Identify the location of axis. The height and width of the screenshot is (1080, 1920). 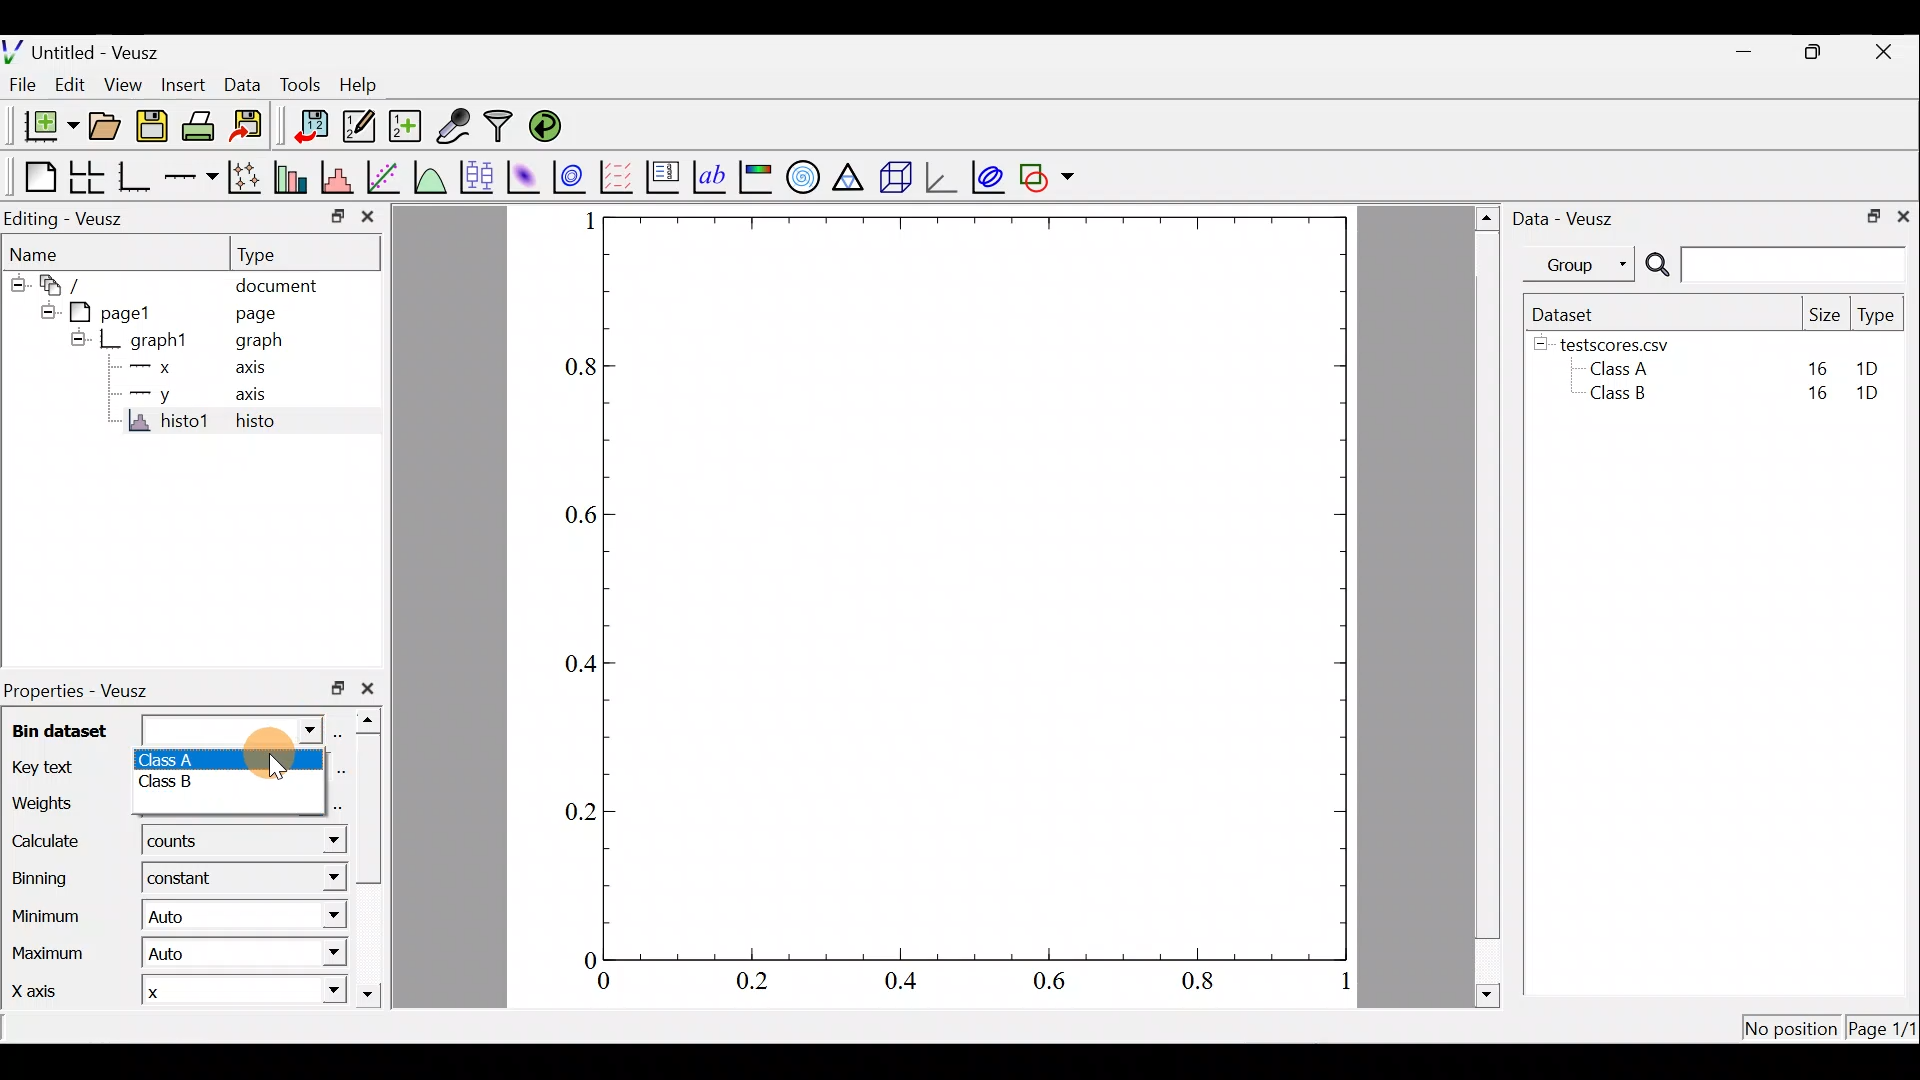
(257, 395).